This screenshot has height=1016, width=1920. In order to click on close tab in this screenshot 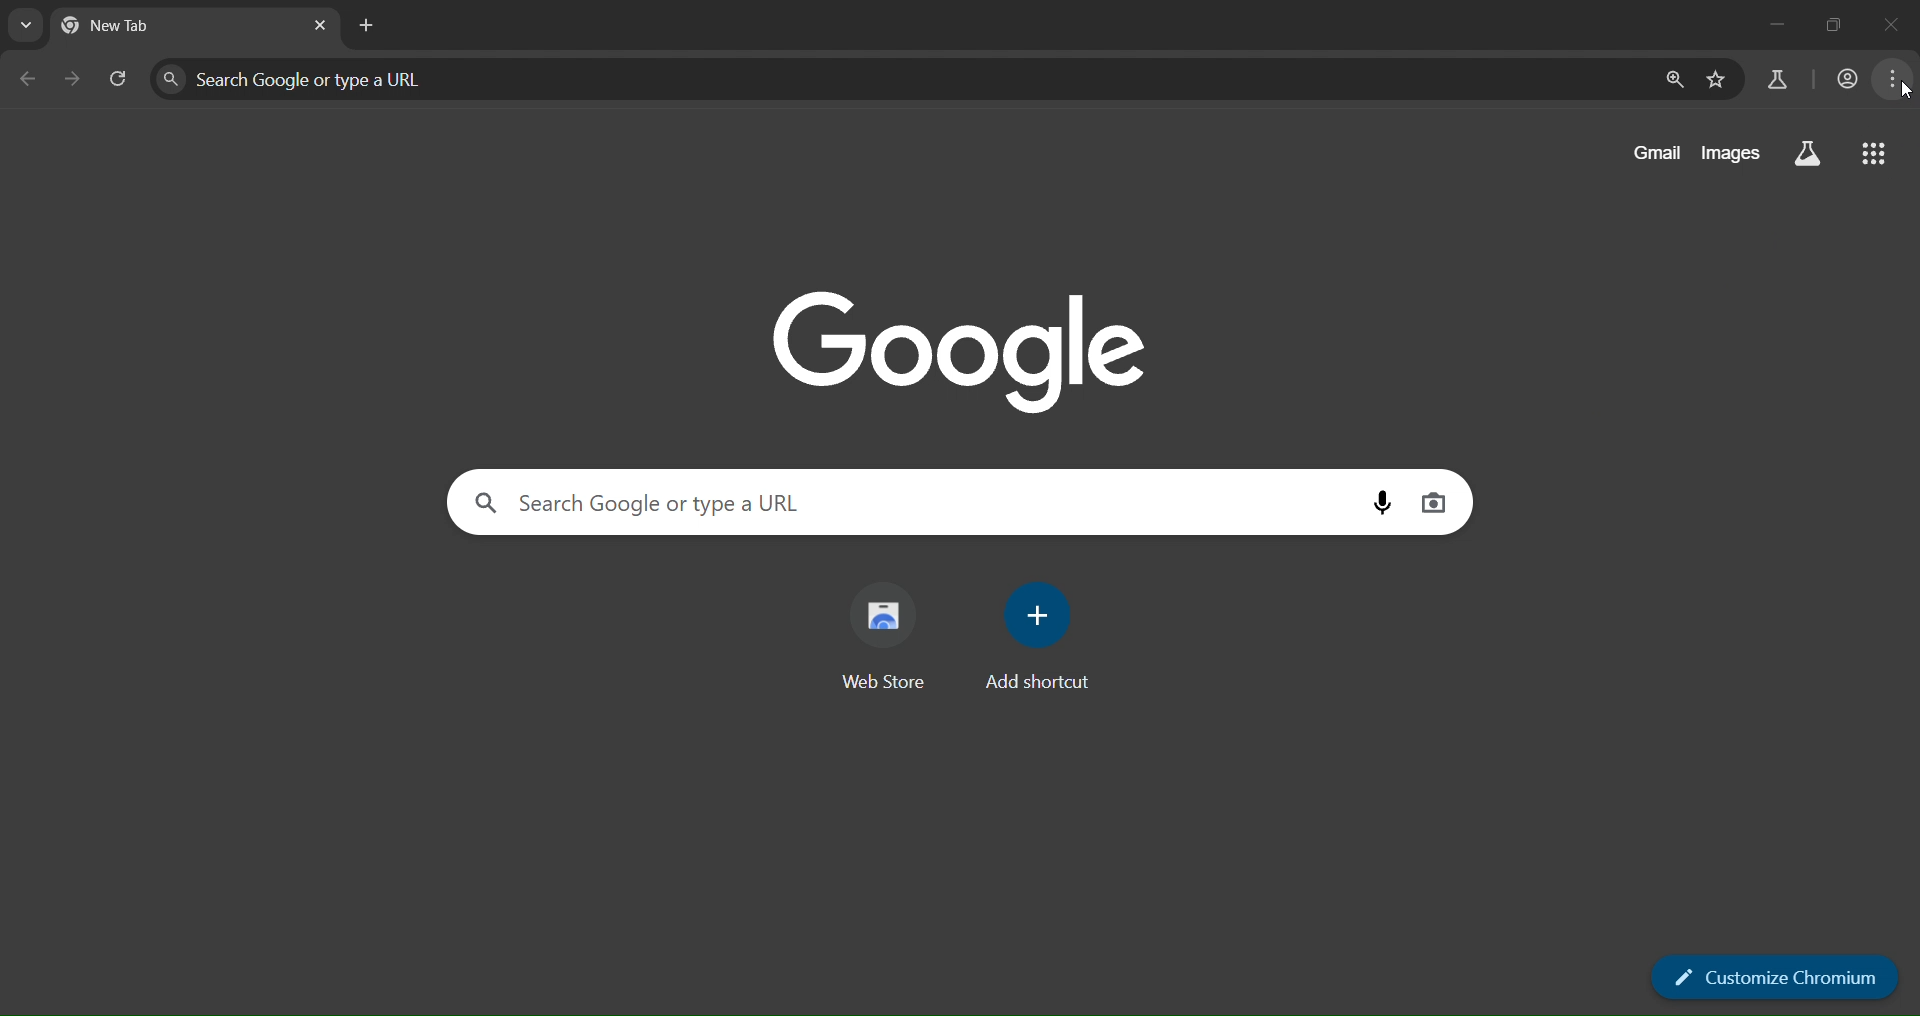, I will do `click(322, 25)`.